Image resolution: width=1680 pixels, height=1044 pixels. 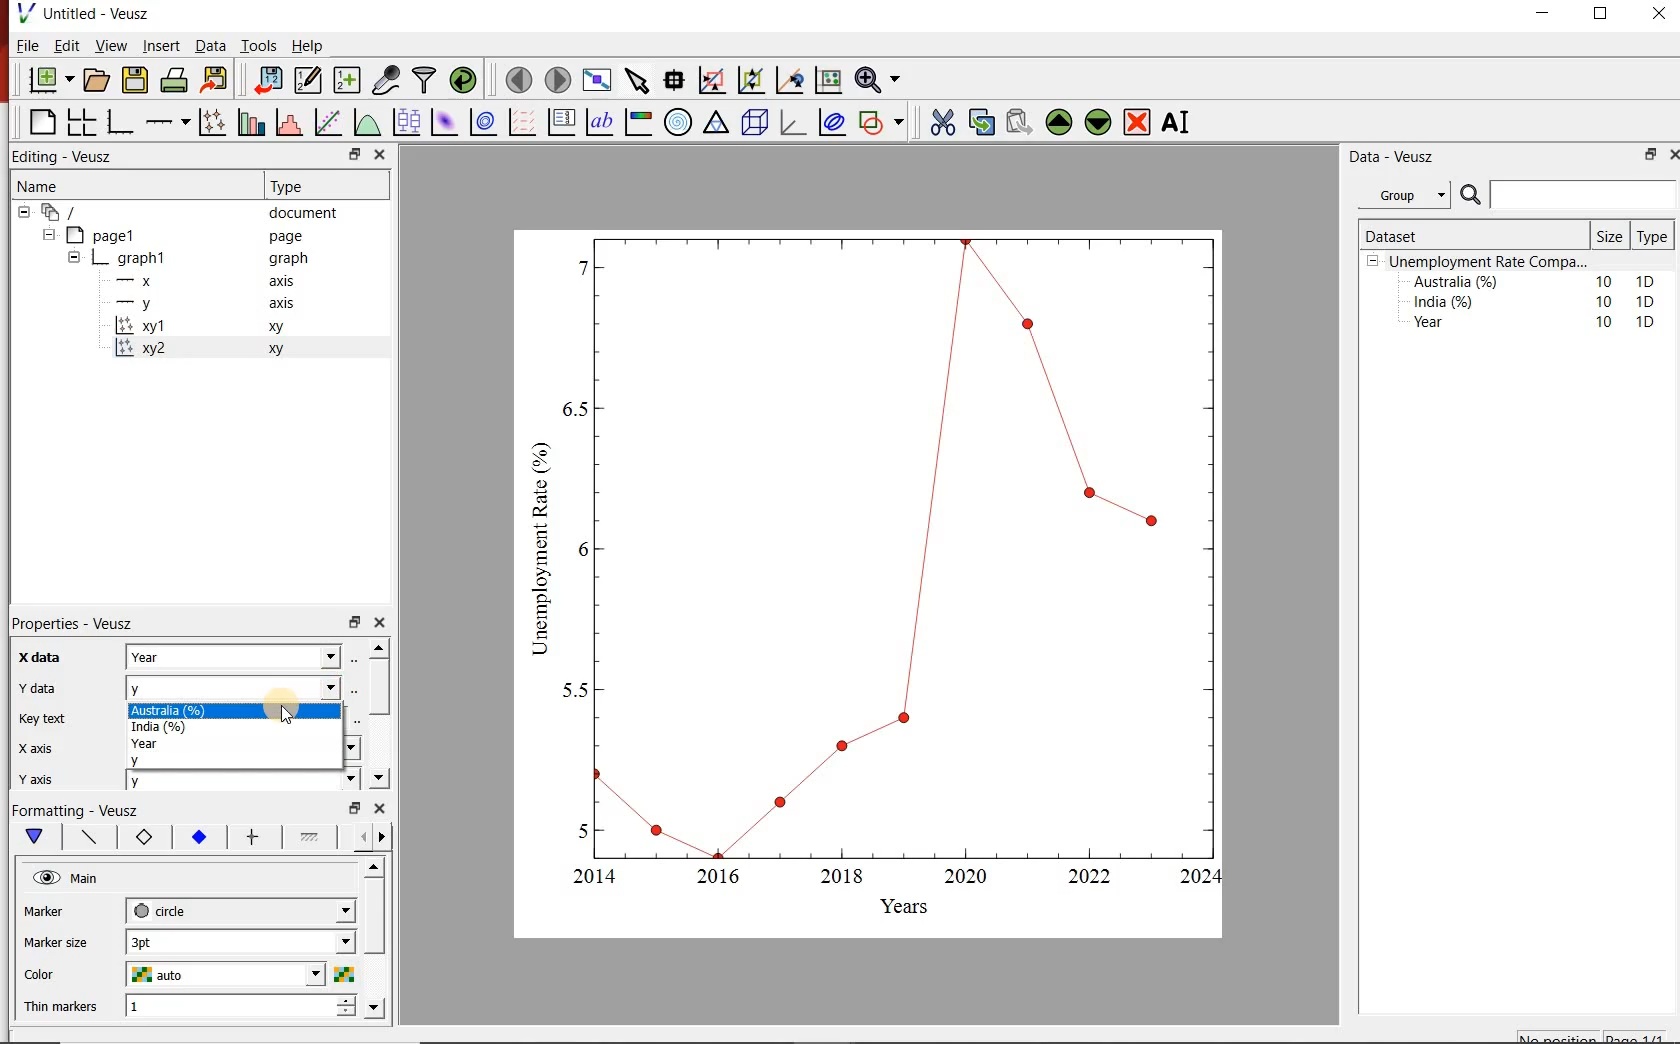 What do you see at coordinates (1603, 18) in the screenshot?
I see `maximise` at bounding box center [1603, 18].